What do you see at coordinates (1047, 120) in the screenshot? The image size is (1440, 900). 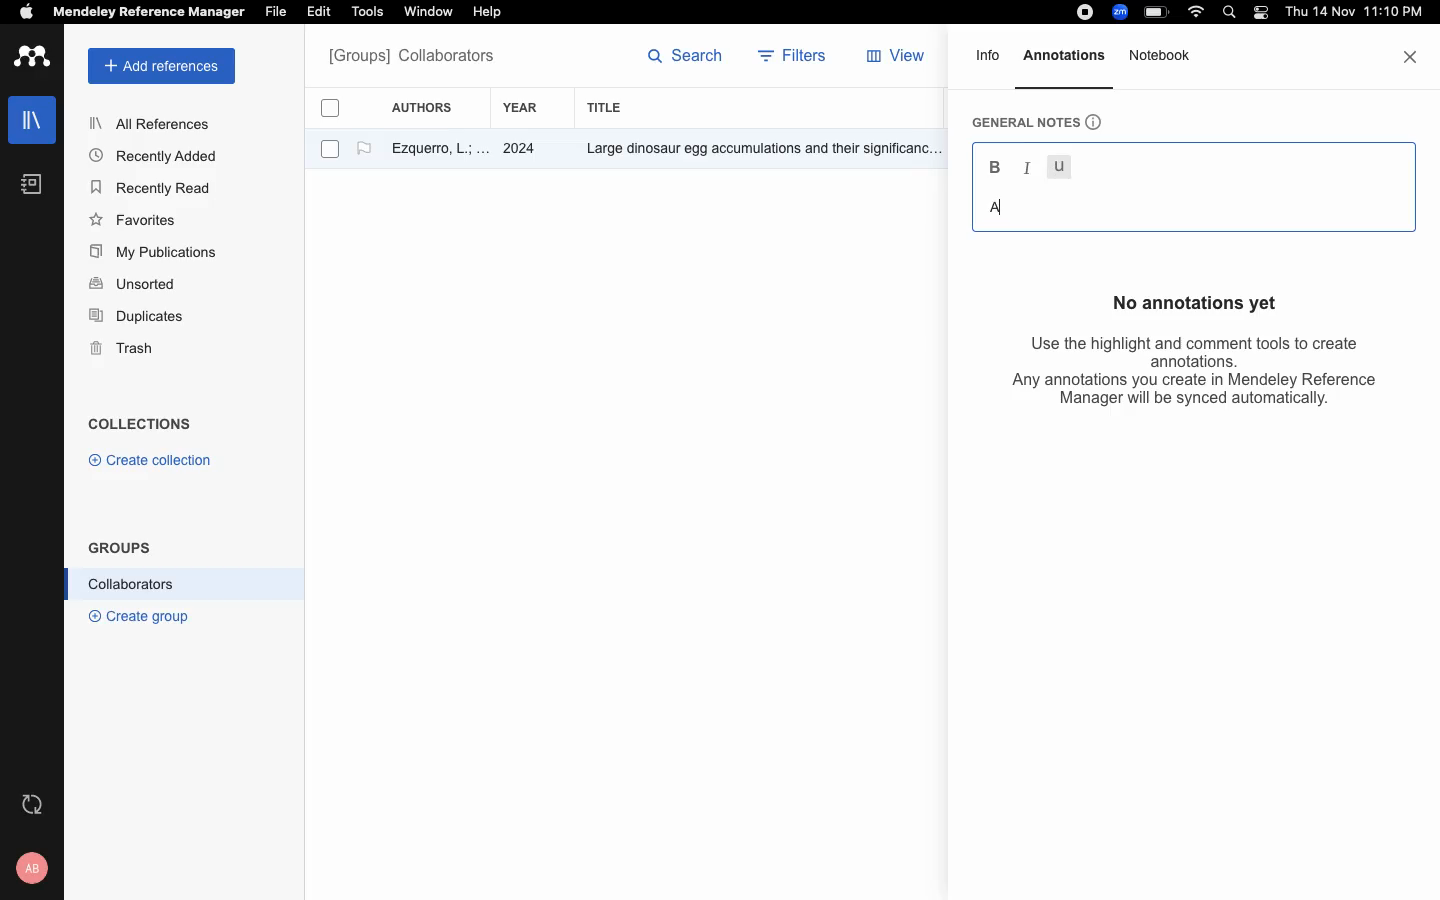 I see `general notes` at bounding box center [1047, 120].